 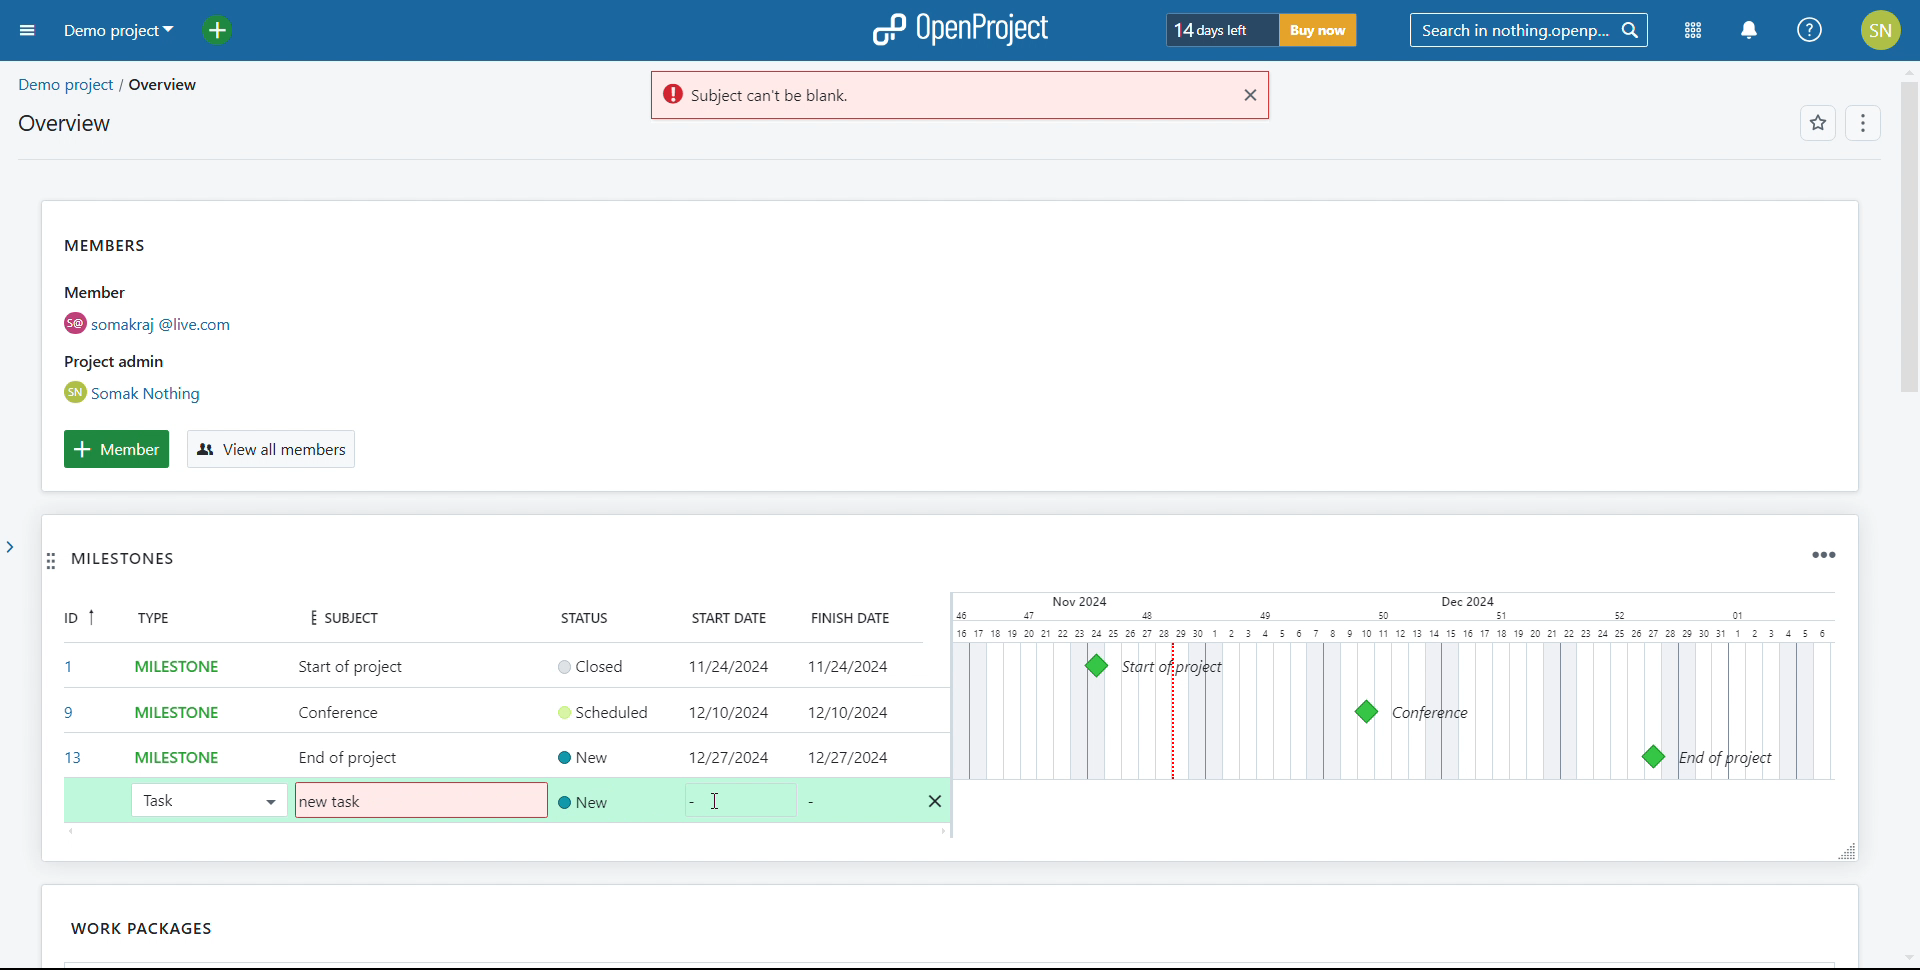 I want to click on id, so click(x=72, y=691).